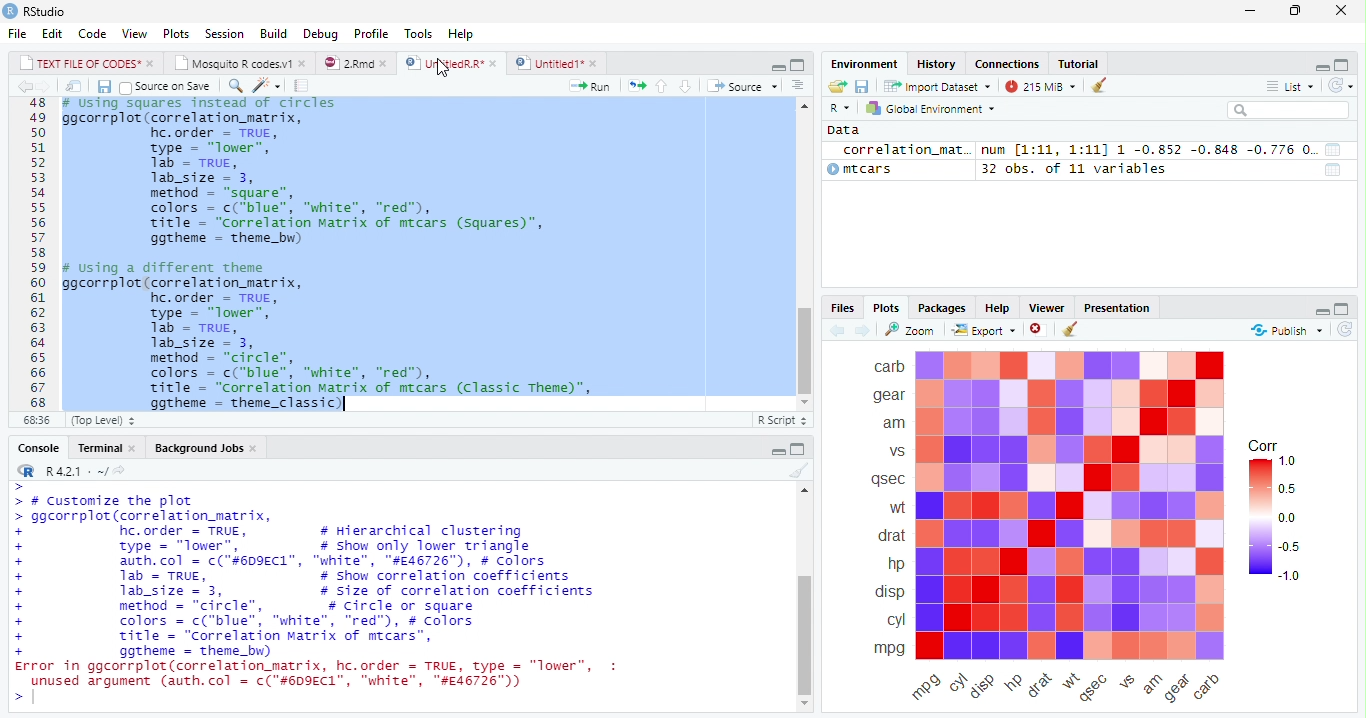 Image resolution: width=1366 pixels, height=718 pixels. I want to click on minimize, so click(1249, 13).